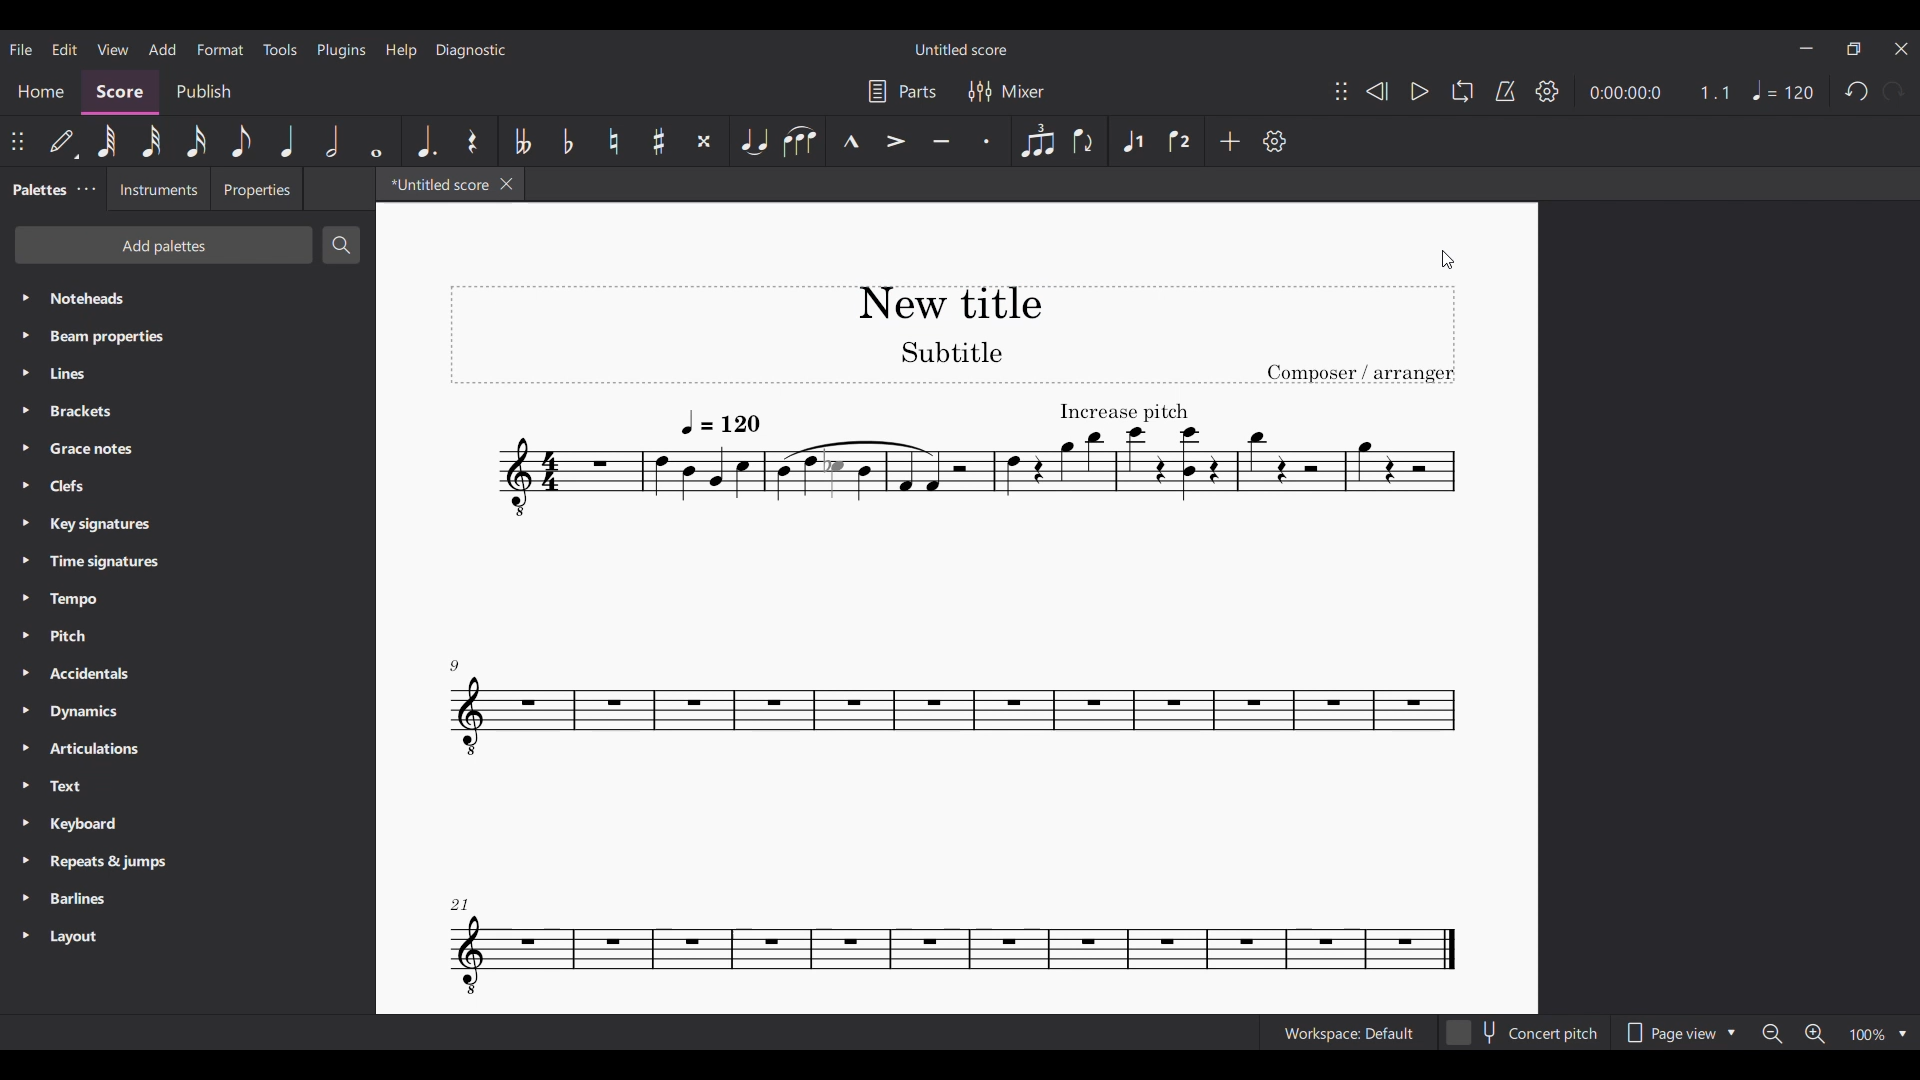  Describe the element at coordinates (189, 900) in the screenshot. I see `Barlines` at that location.